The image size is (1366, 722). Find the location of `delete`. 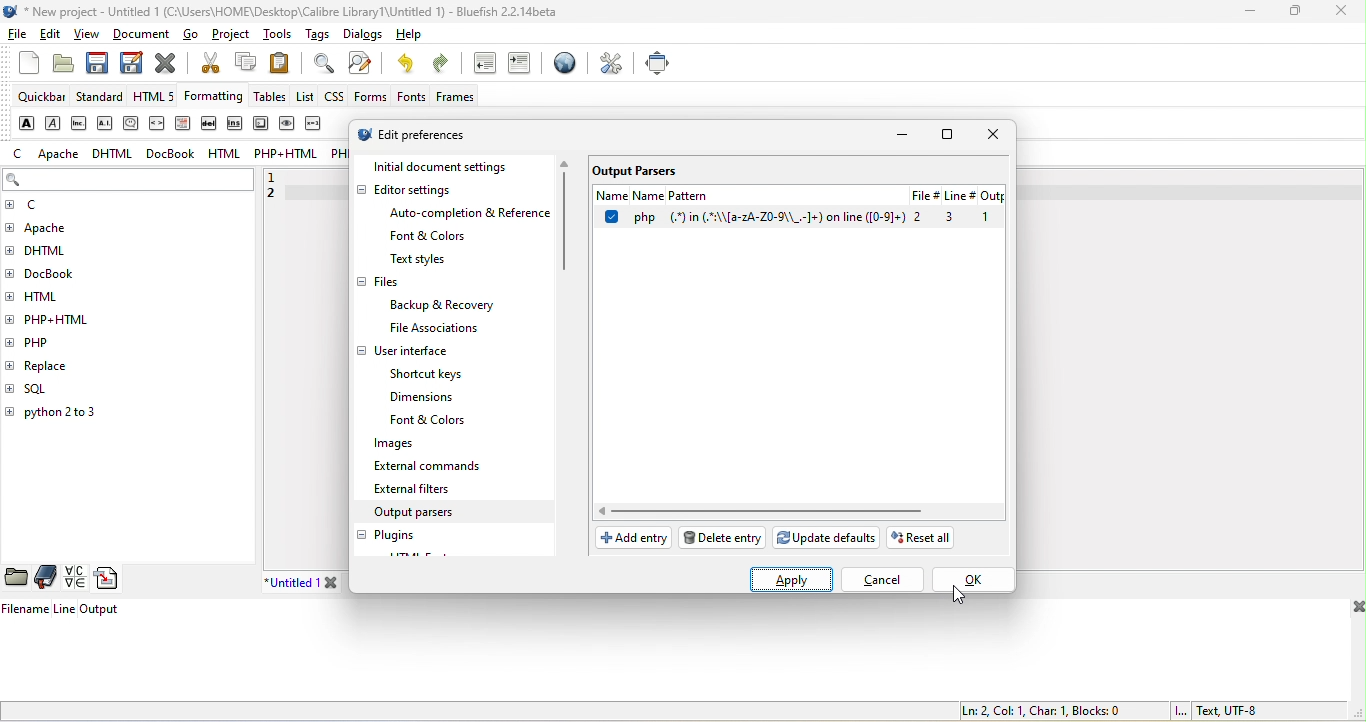

delete is located at coordinates (210, 123).